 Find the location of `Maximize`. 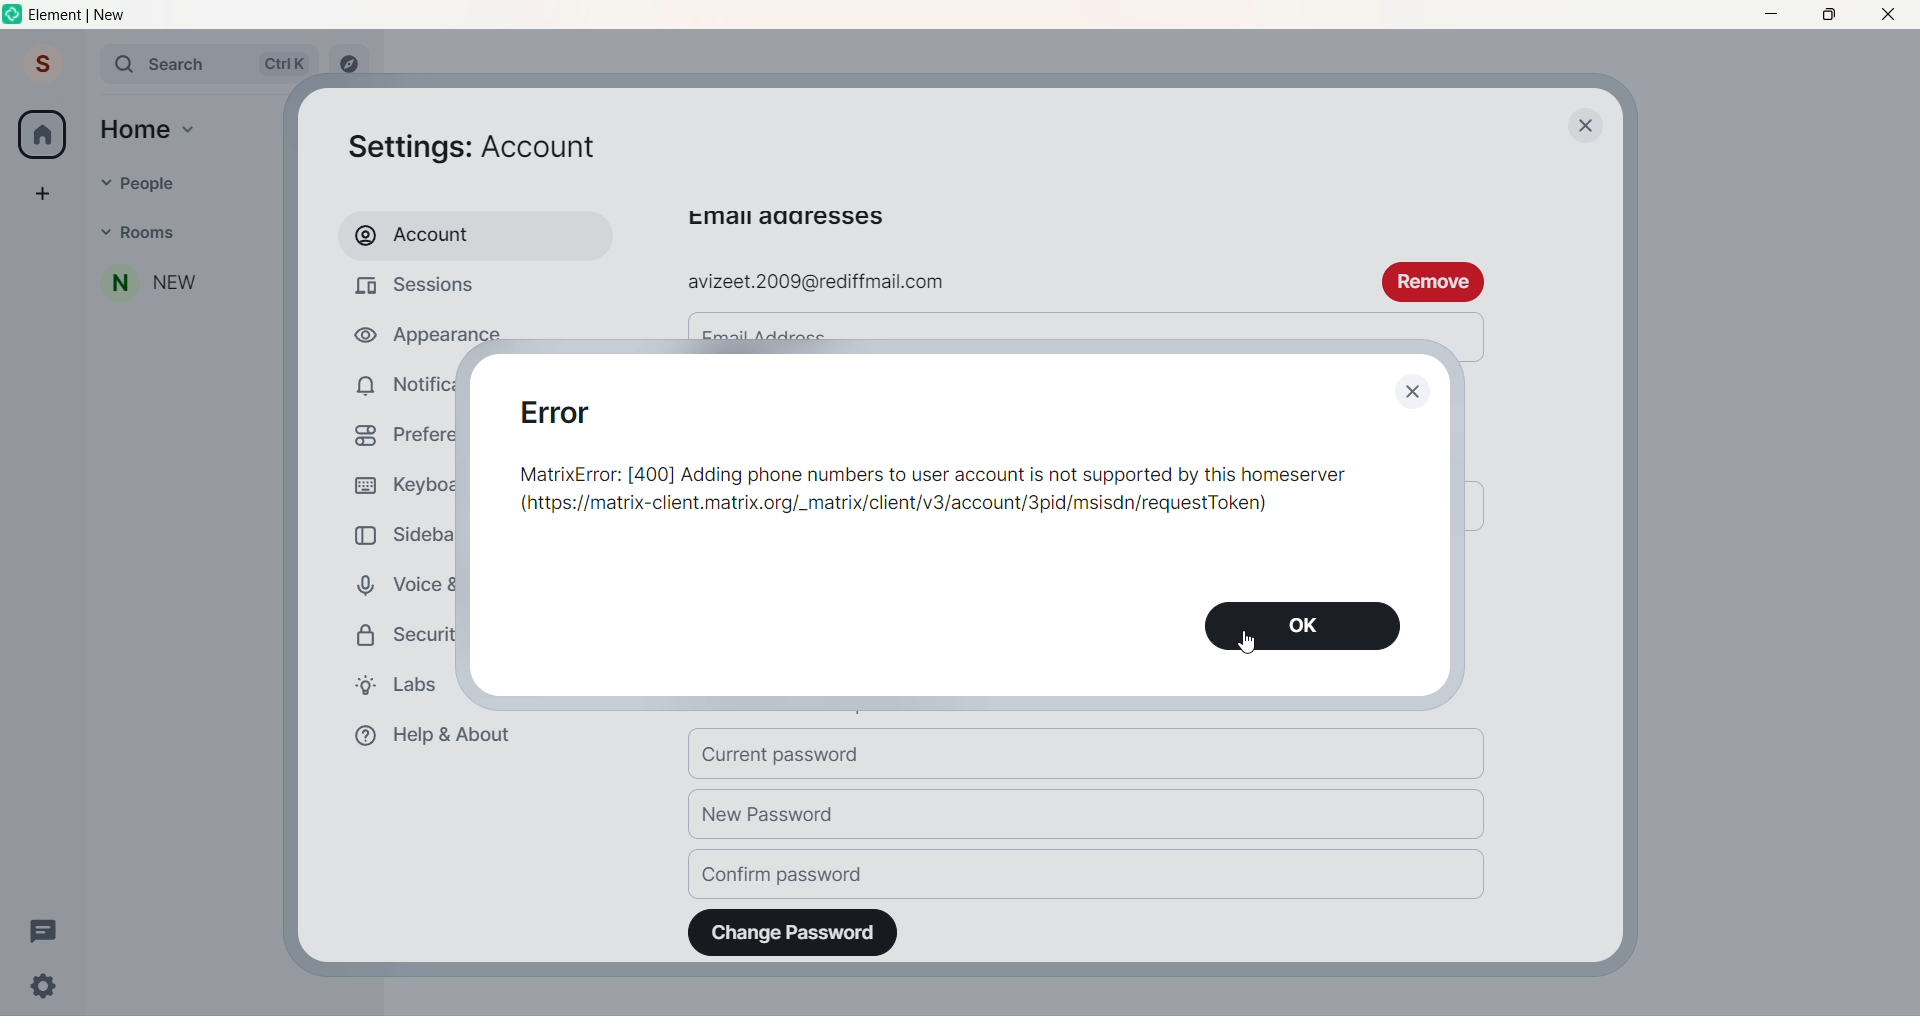

Maximize is located at coordinates (1825, 16).